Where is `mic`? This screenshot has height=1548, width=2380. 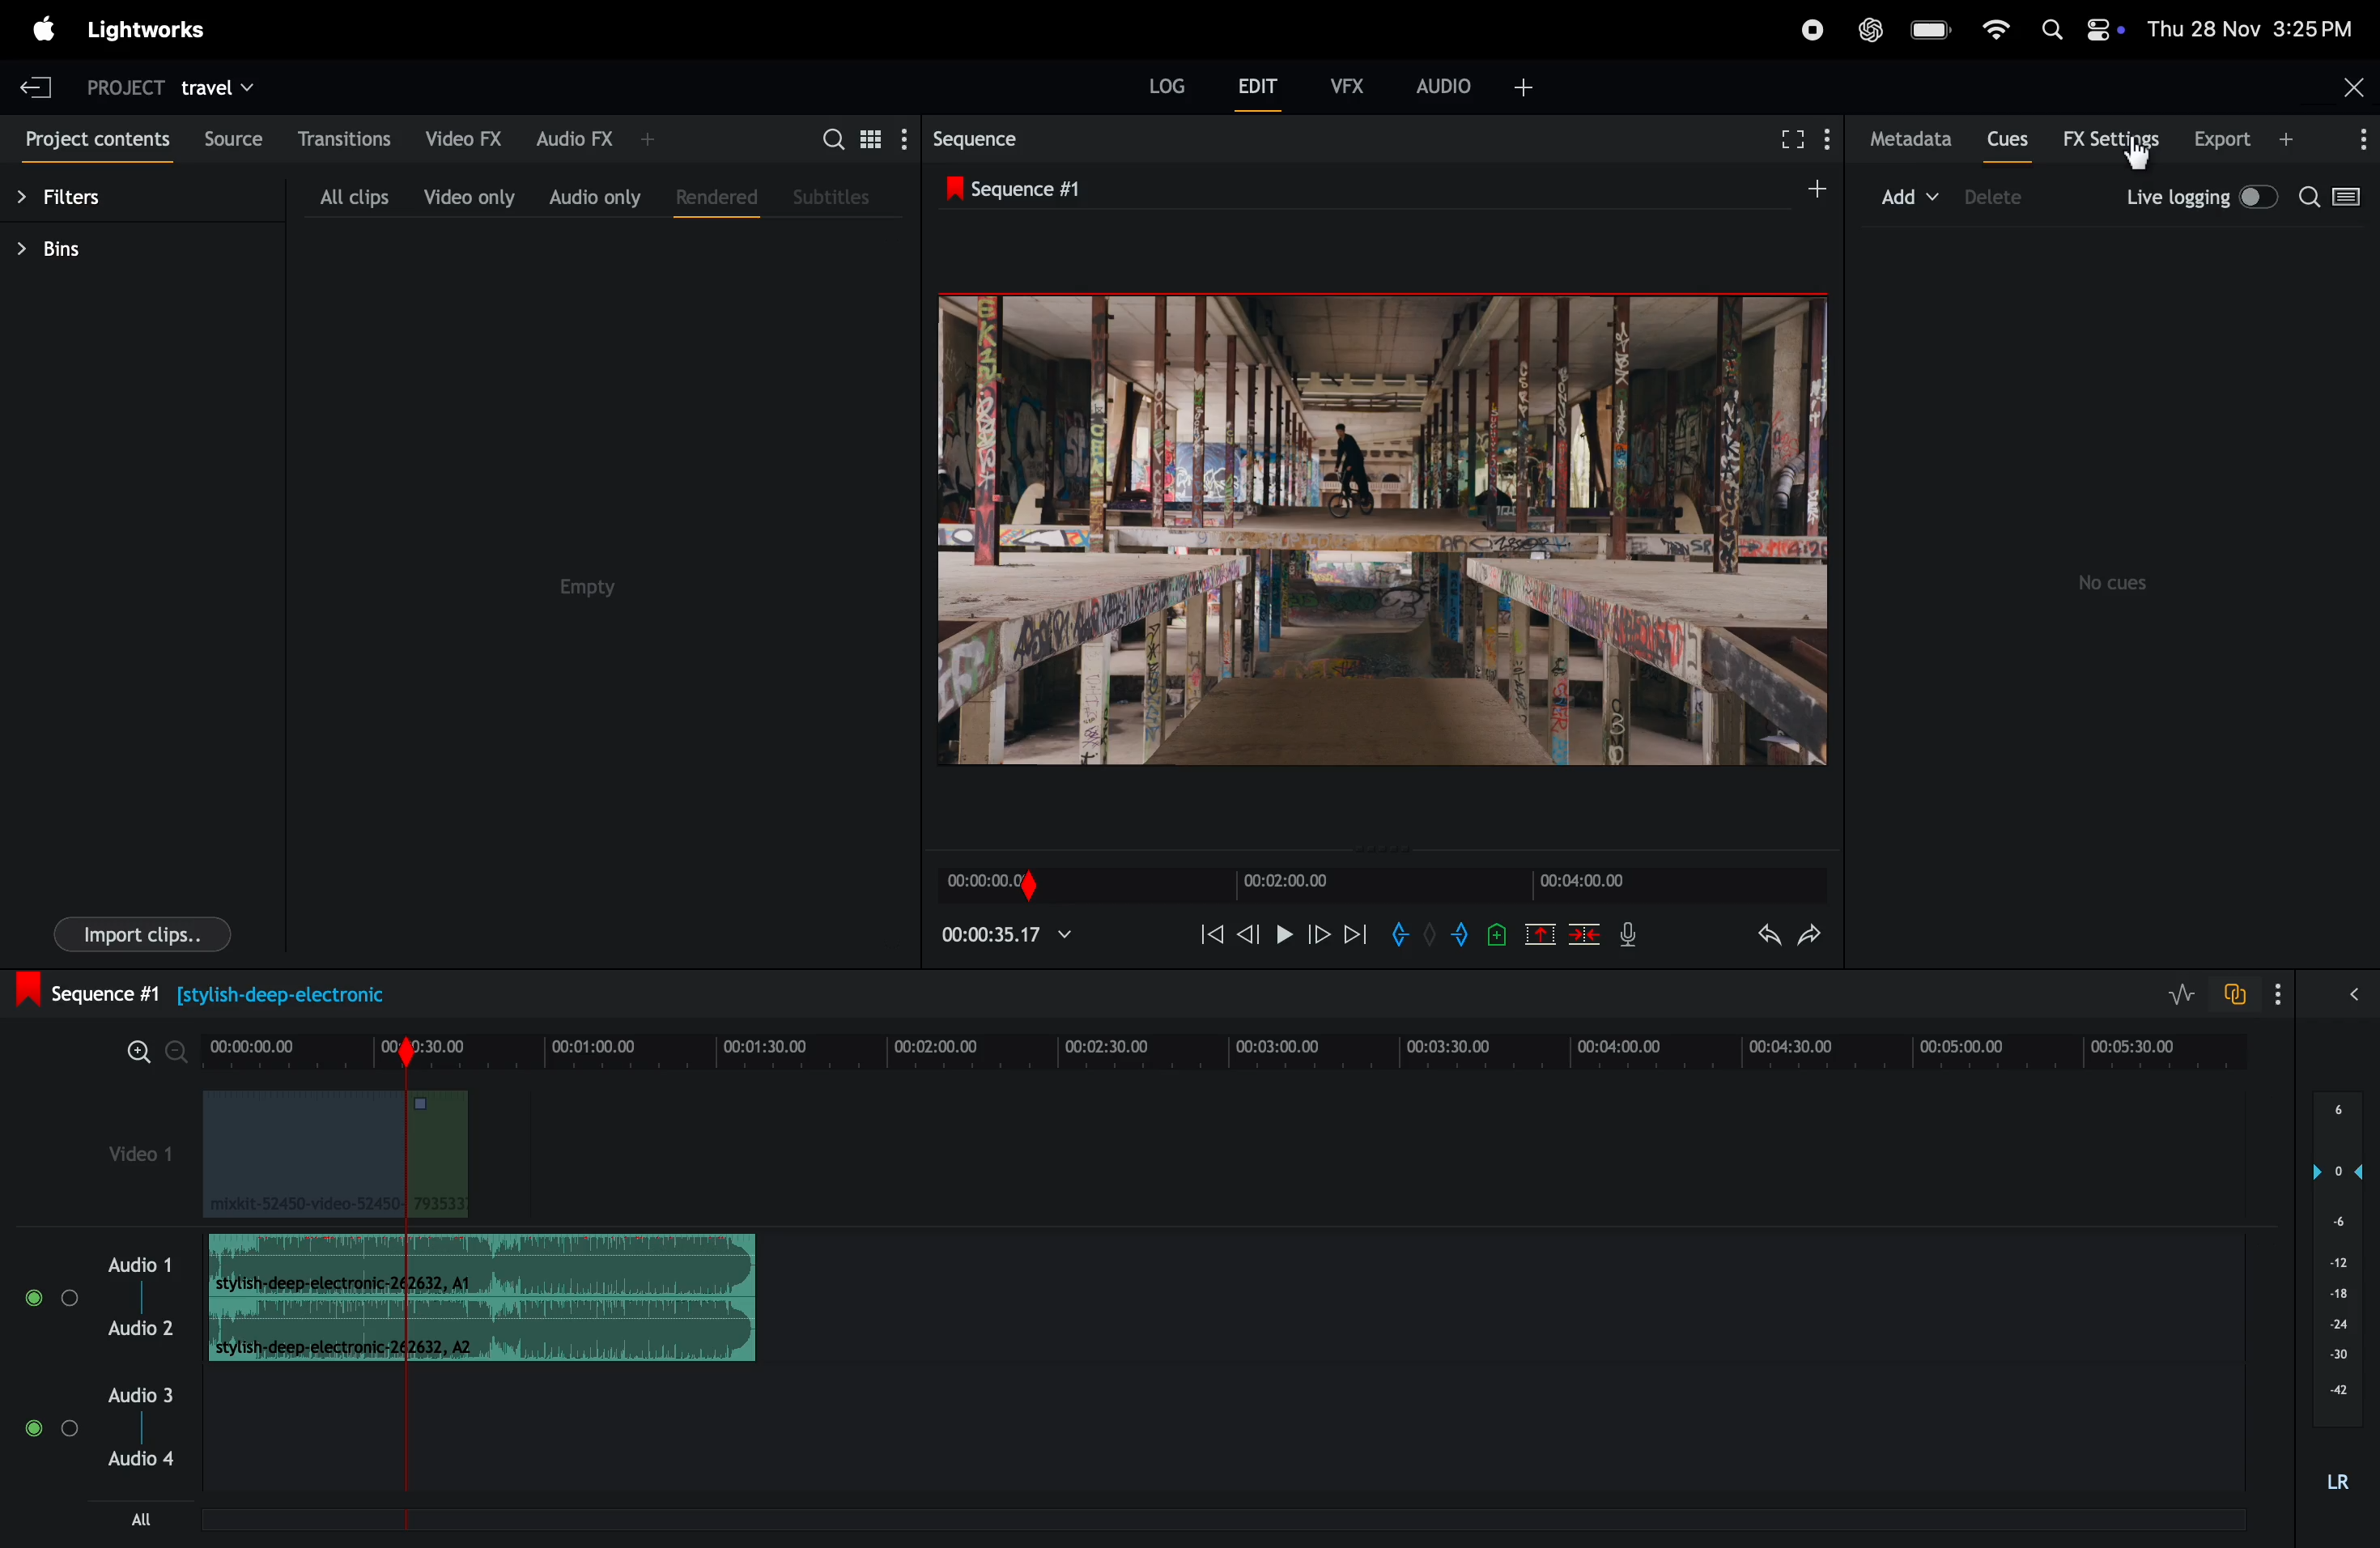 mic is located at coordinates (1629, 934).